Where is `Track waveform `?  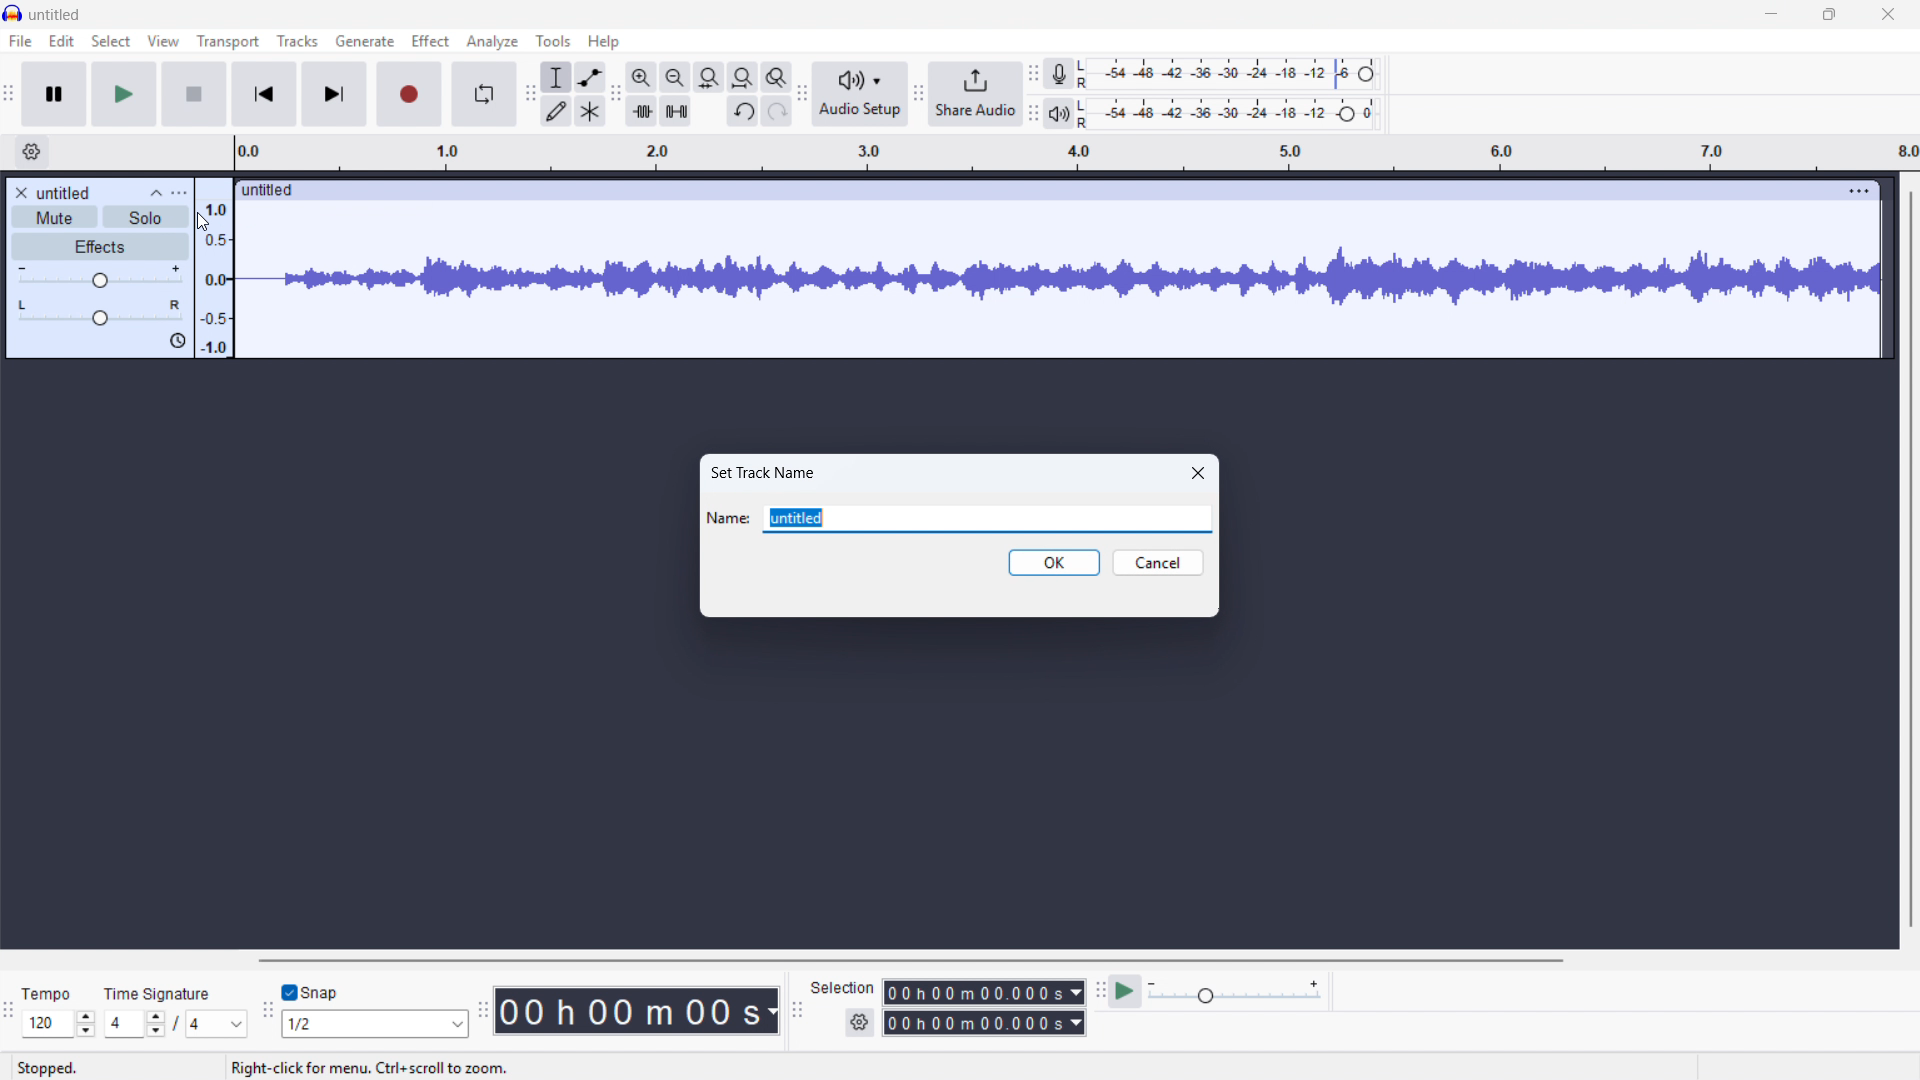
Track waveform  is located at coordinates (1058, 272).